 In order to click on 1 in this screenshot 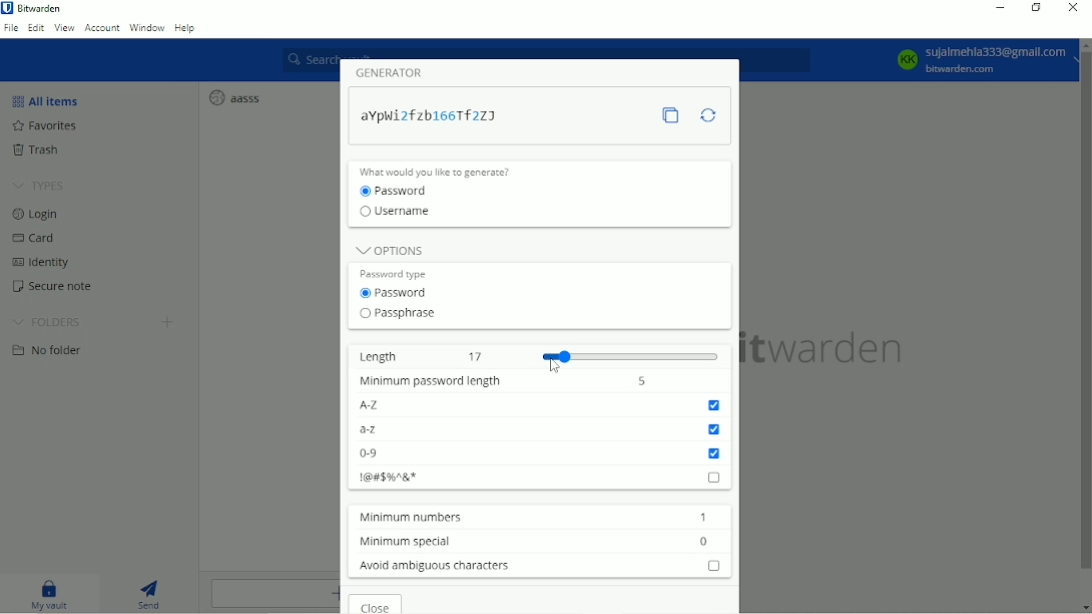, I will do `click(703, 517)`.